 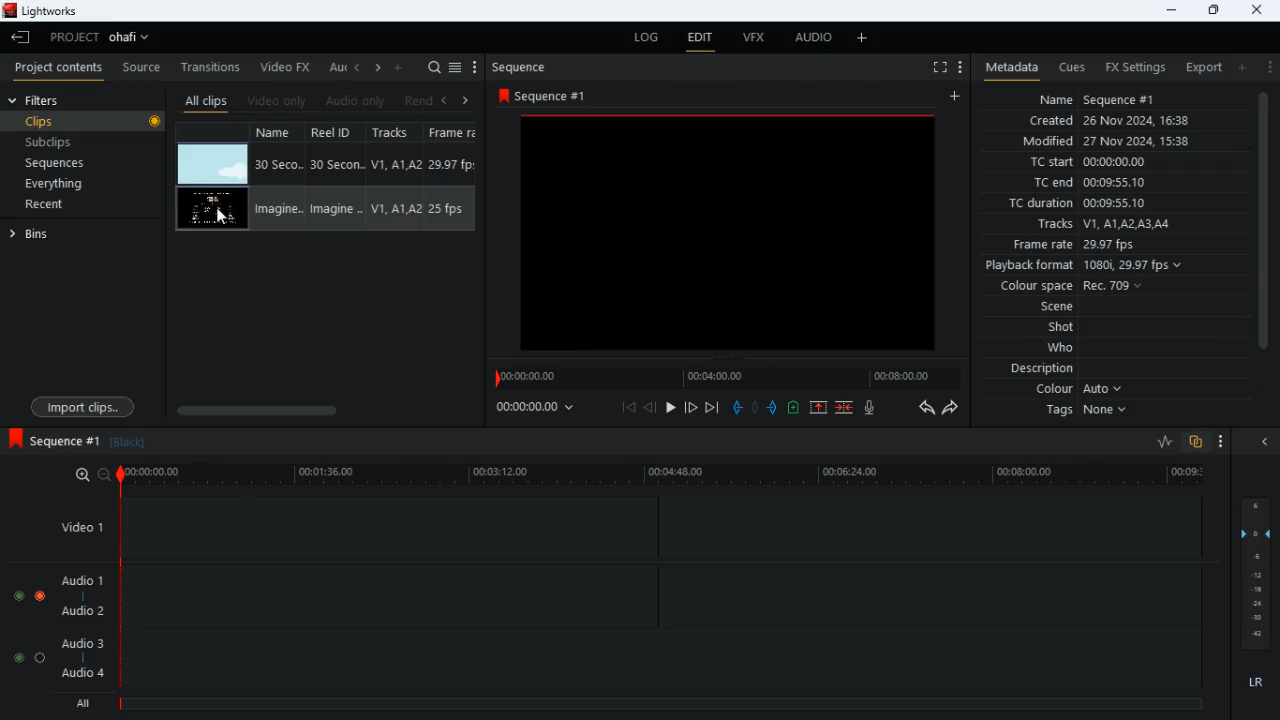 What do you see at coordinates (457, 66) in the screenshot?
I see `select` at bounding box center [457, 66].